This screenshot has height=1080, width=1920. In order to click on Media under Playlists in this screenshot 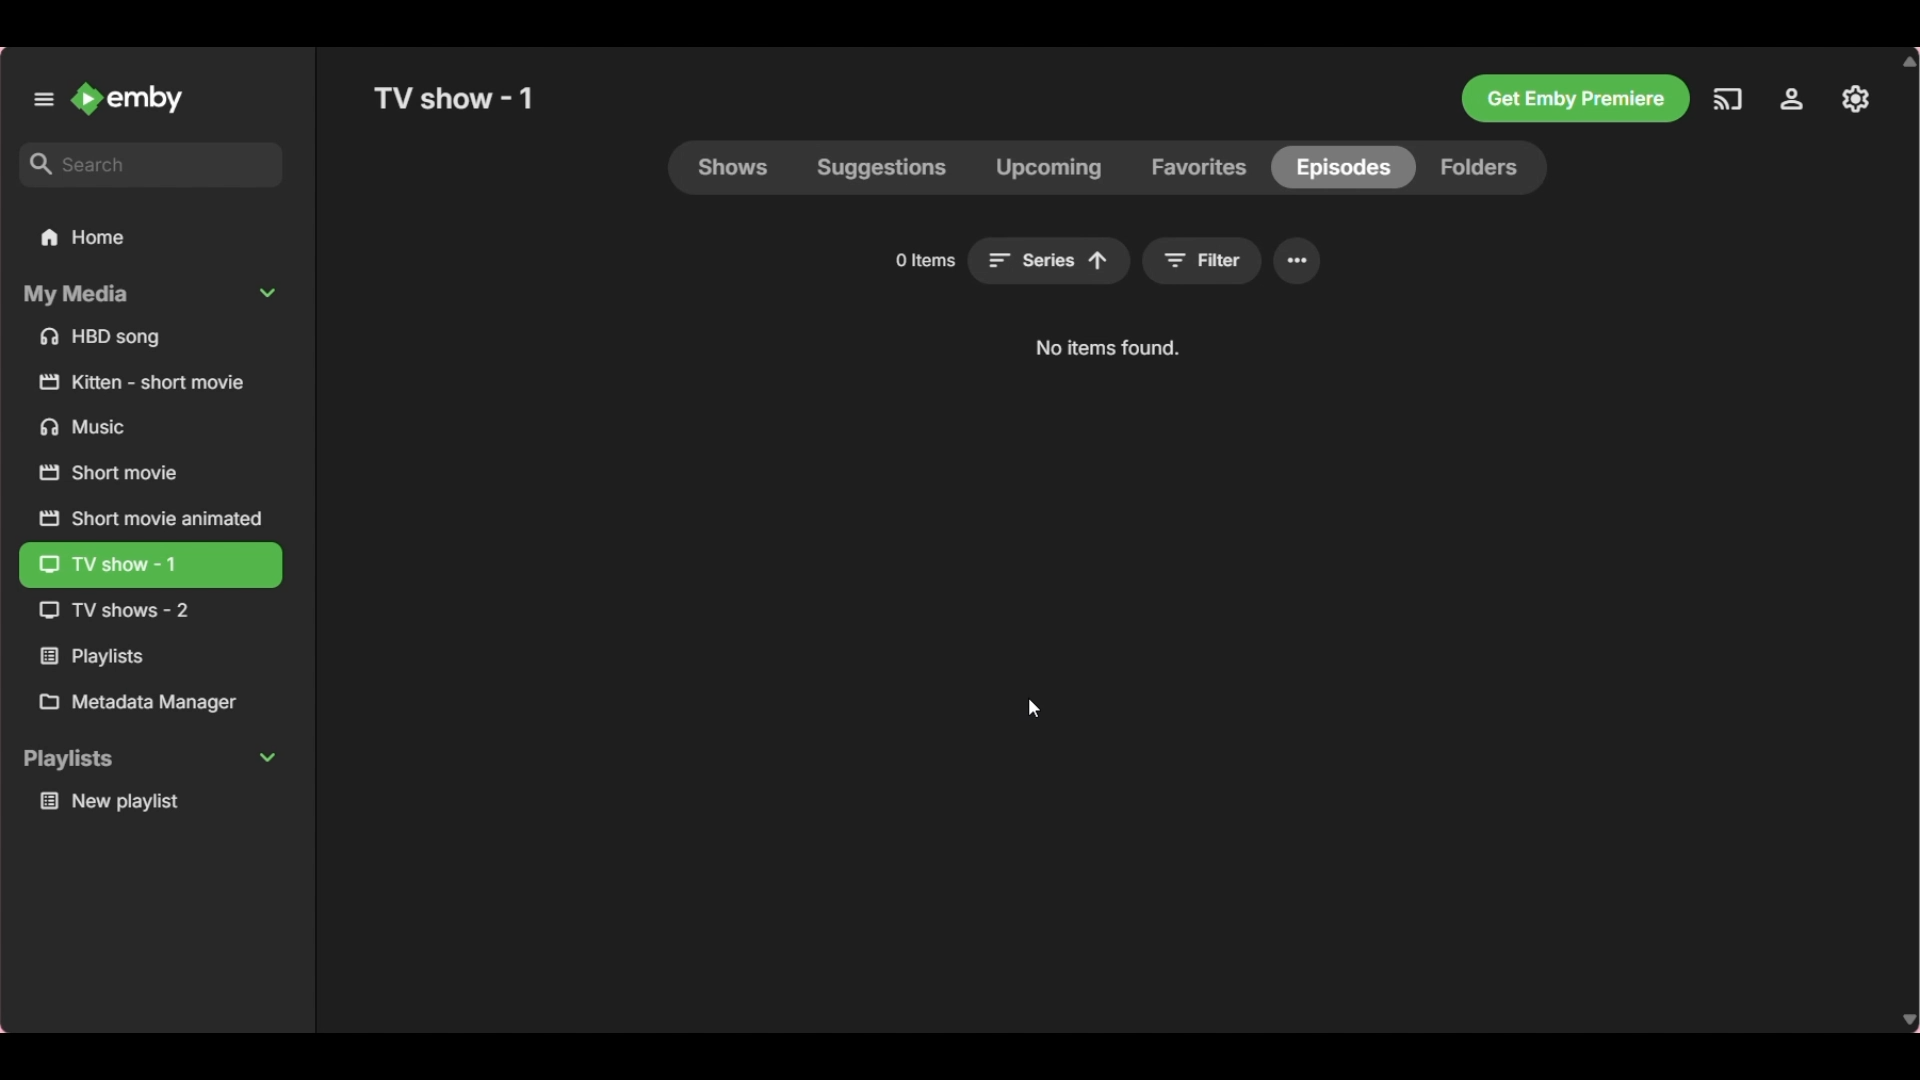, I will do `click(151, 801)`.